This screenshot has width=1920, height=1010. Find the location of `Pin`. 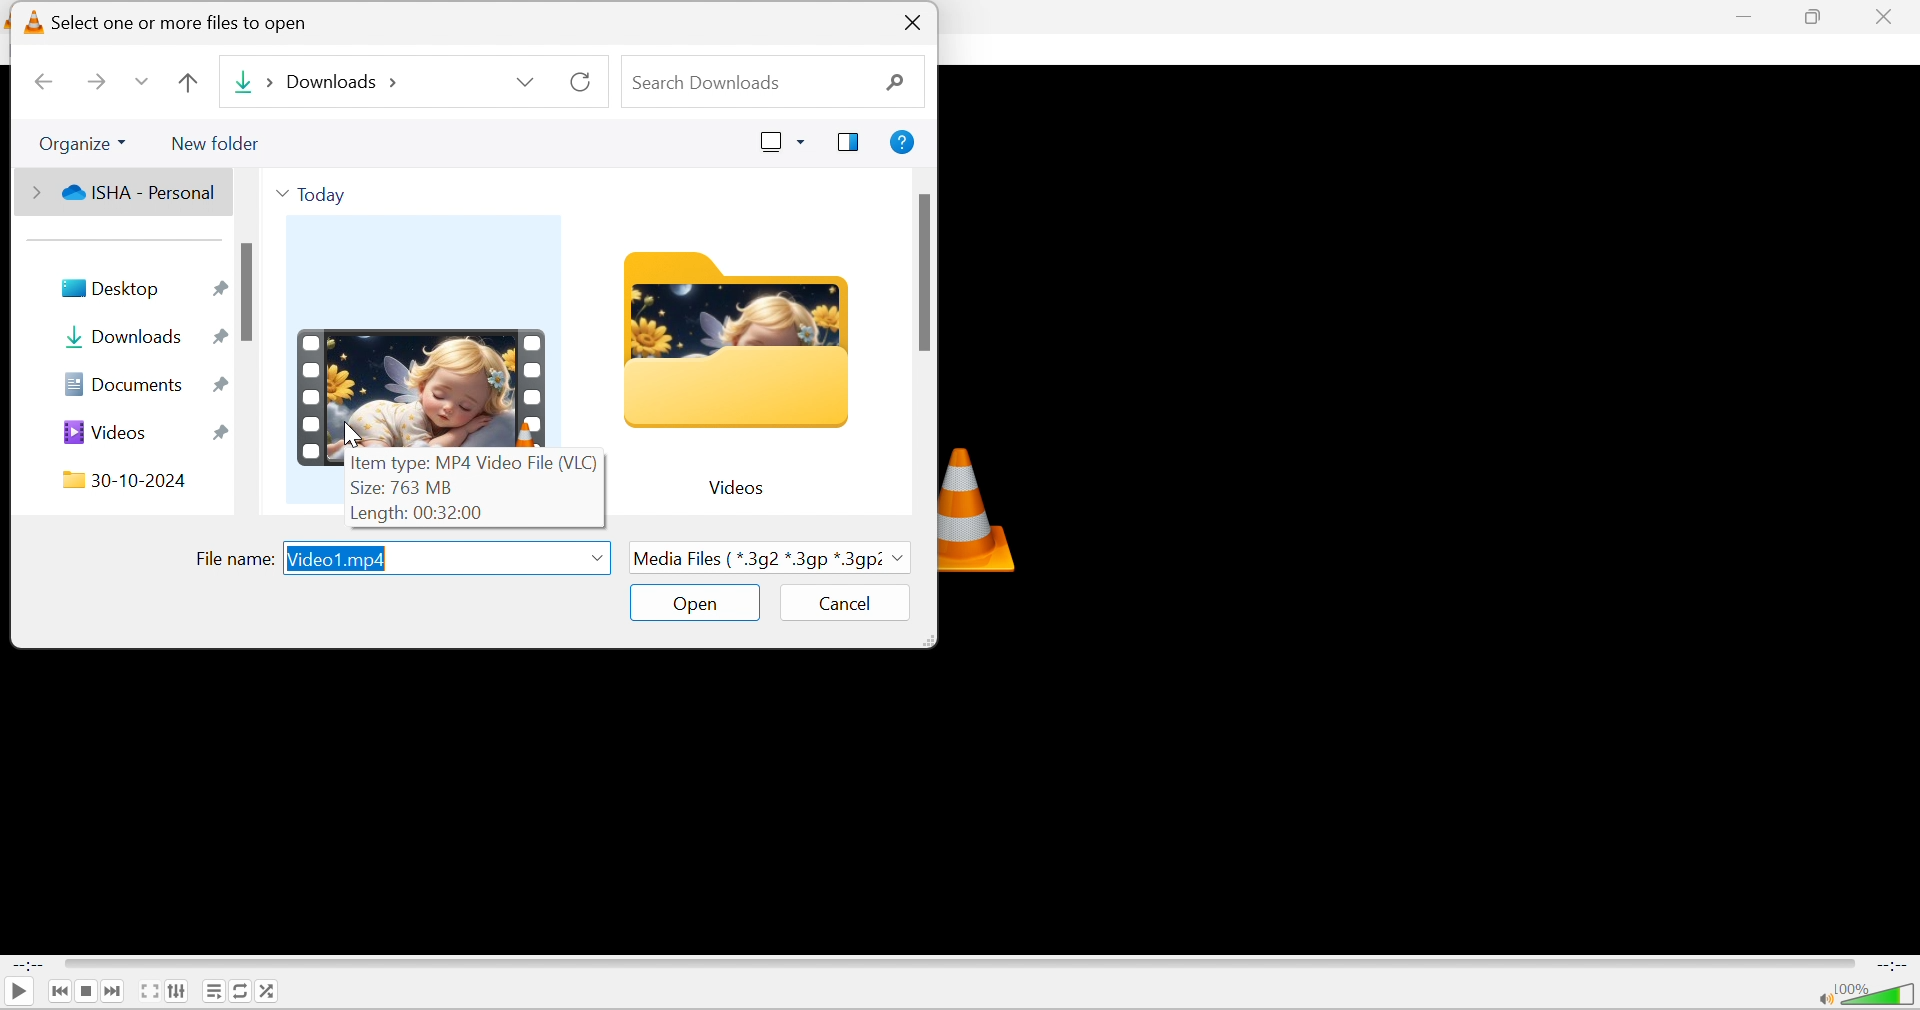

Pin is located at coordinates (215, 289).